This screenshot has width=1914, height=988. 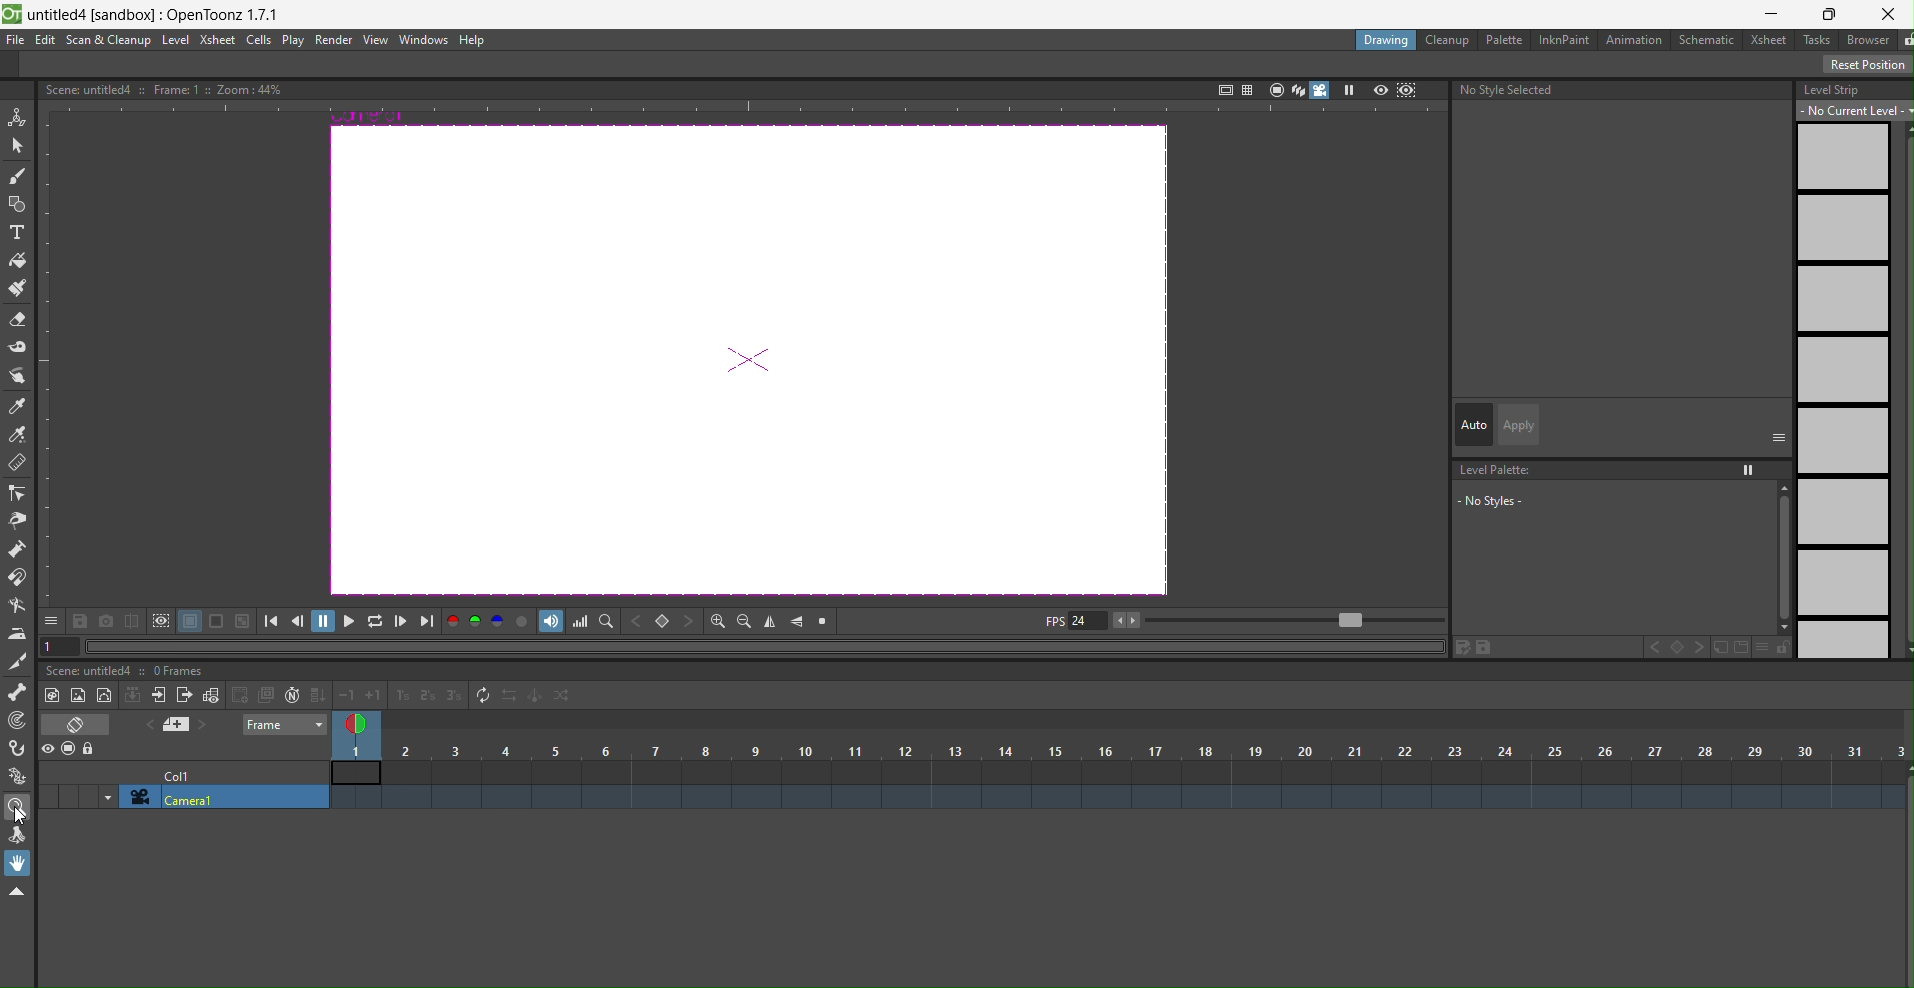 I want to click on , so click(x=292, y=696).